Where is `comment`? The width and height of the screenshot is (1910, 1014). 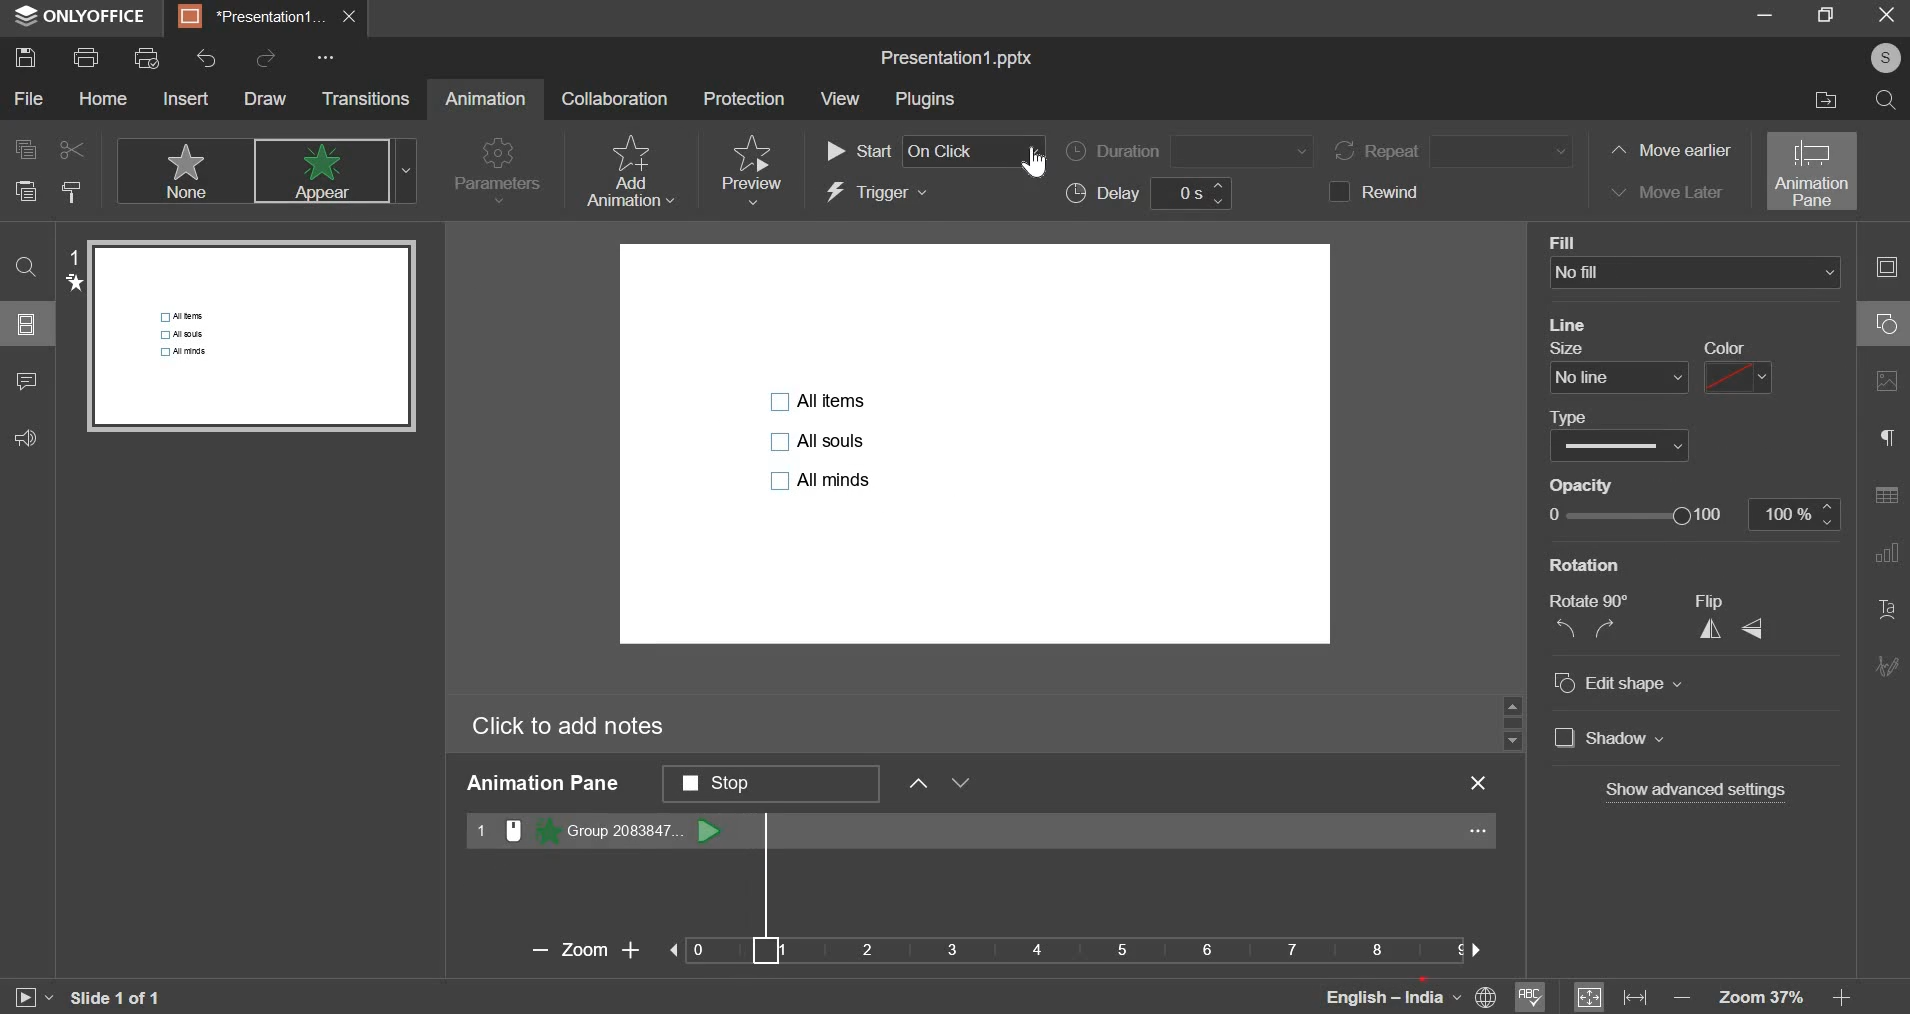
comment is located at coordinates (25, 384).